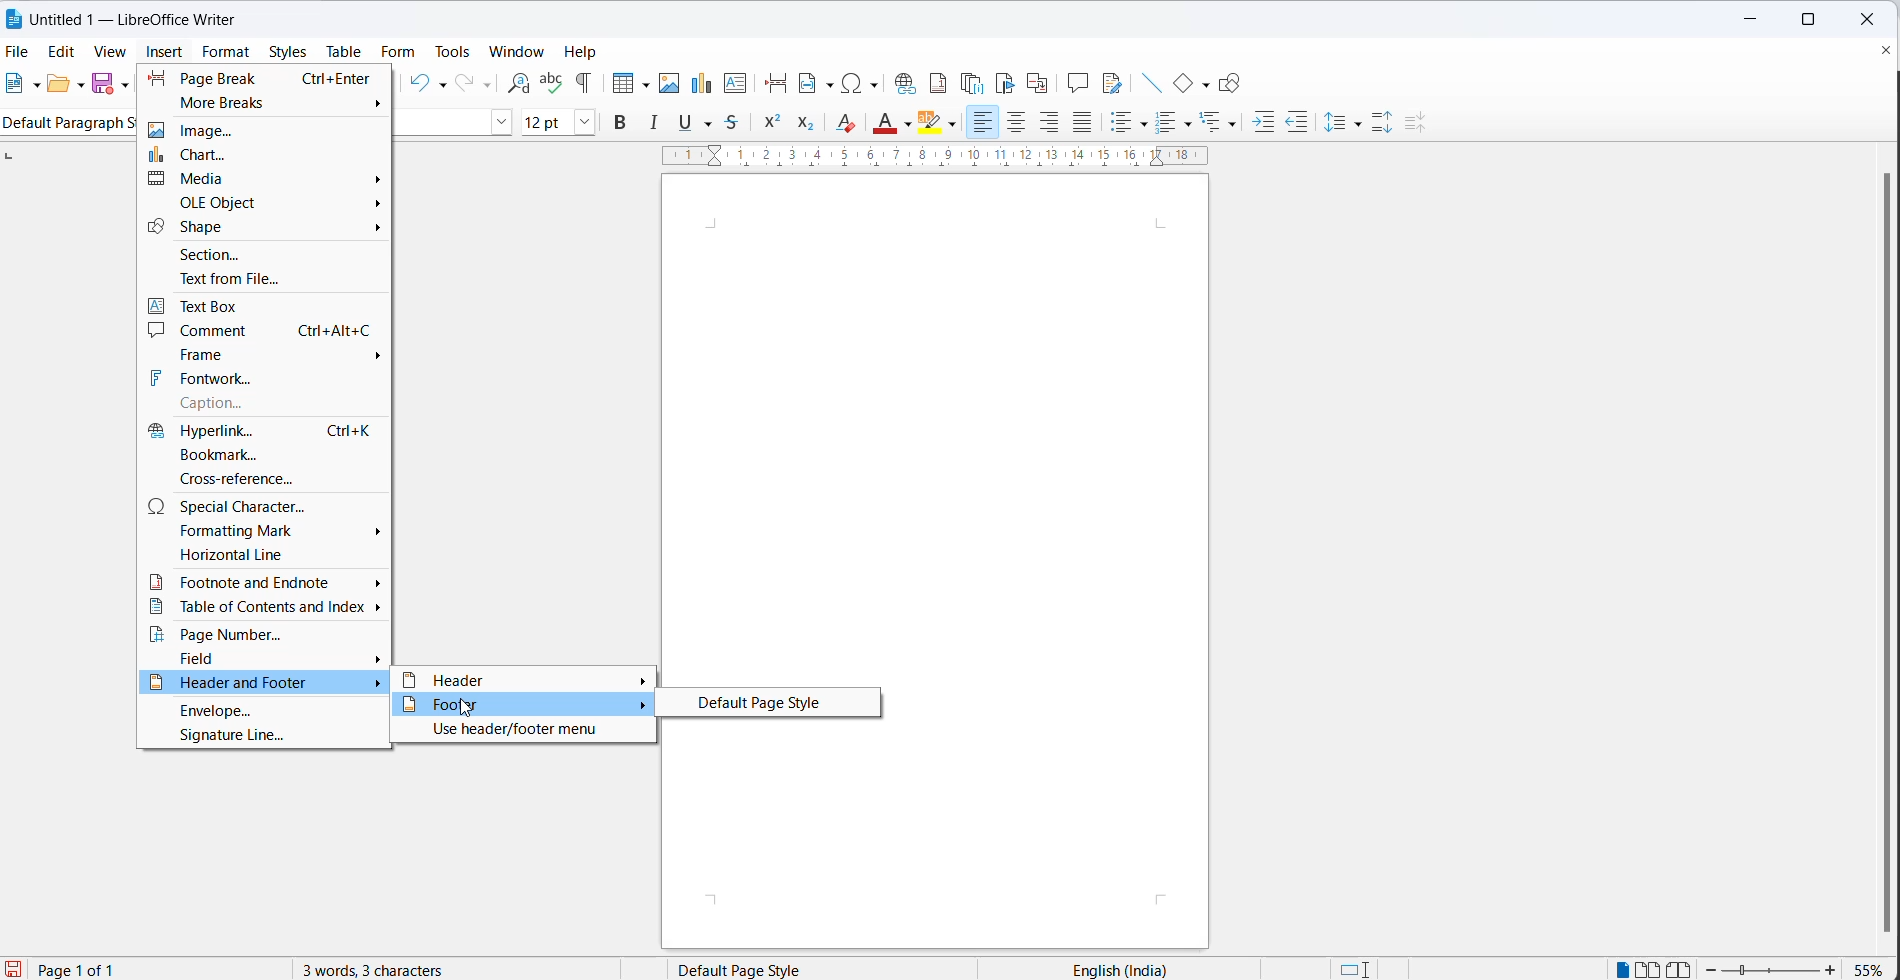  Describe the element at coordinates (416, 83) in the screenshot. I see `undo` at that location.